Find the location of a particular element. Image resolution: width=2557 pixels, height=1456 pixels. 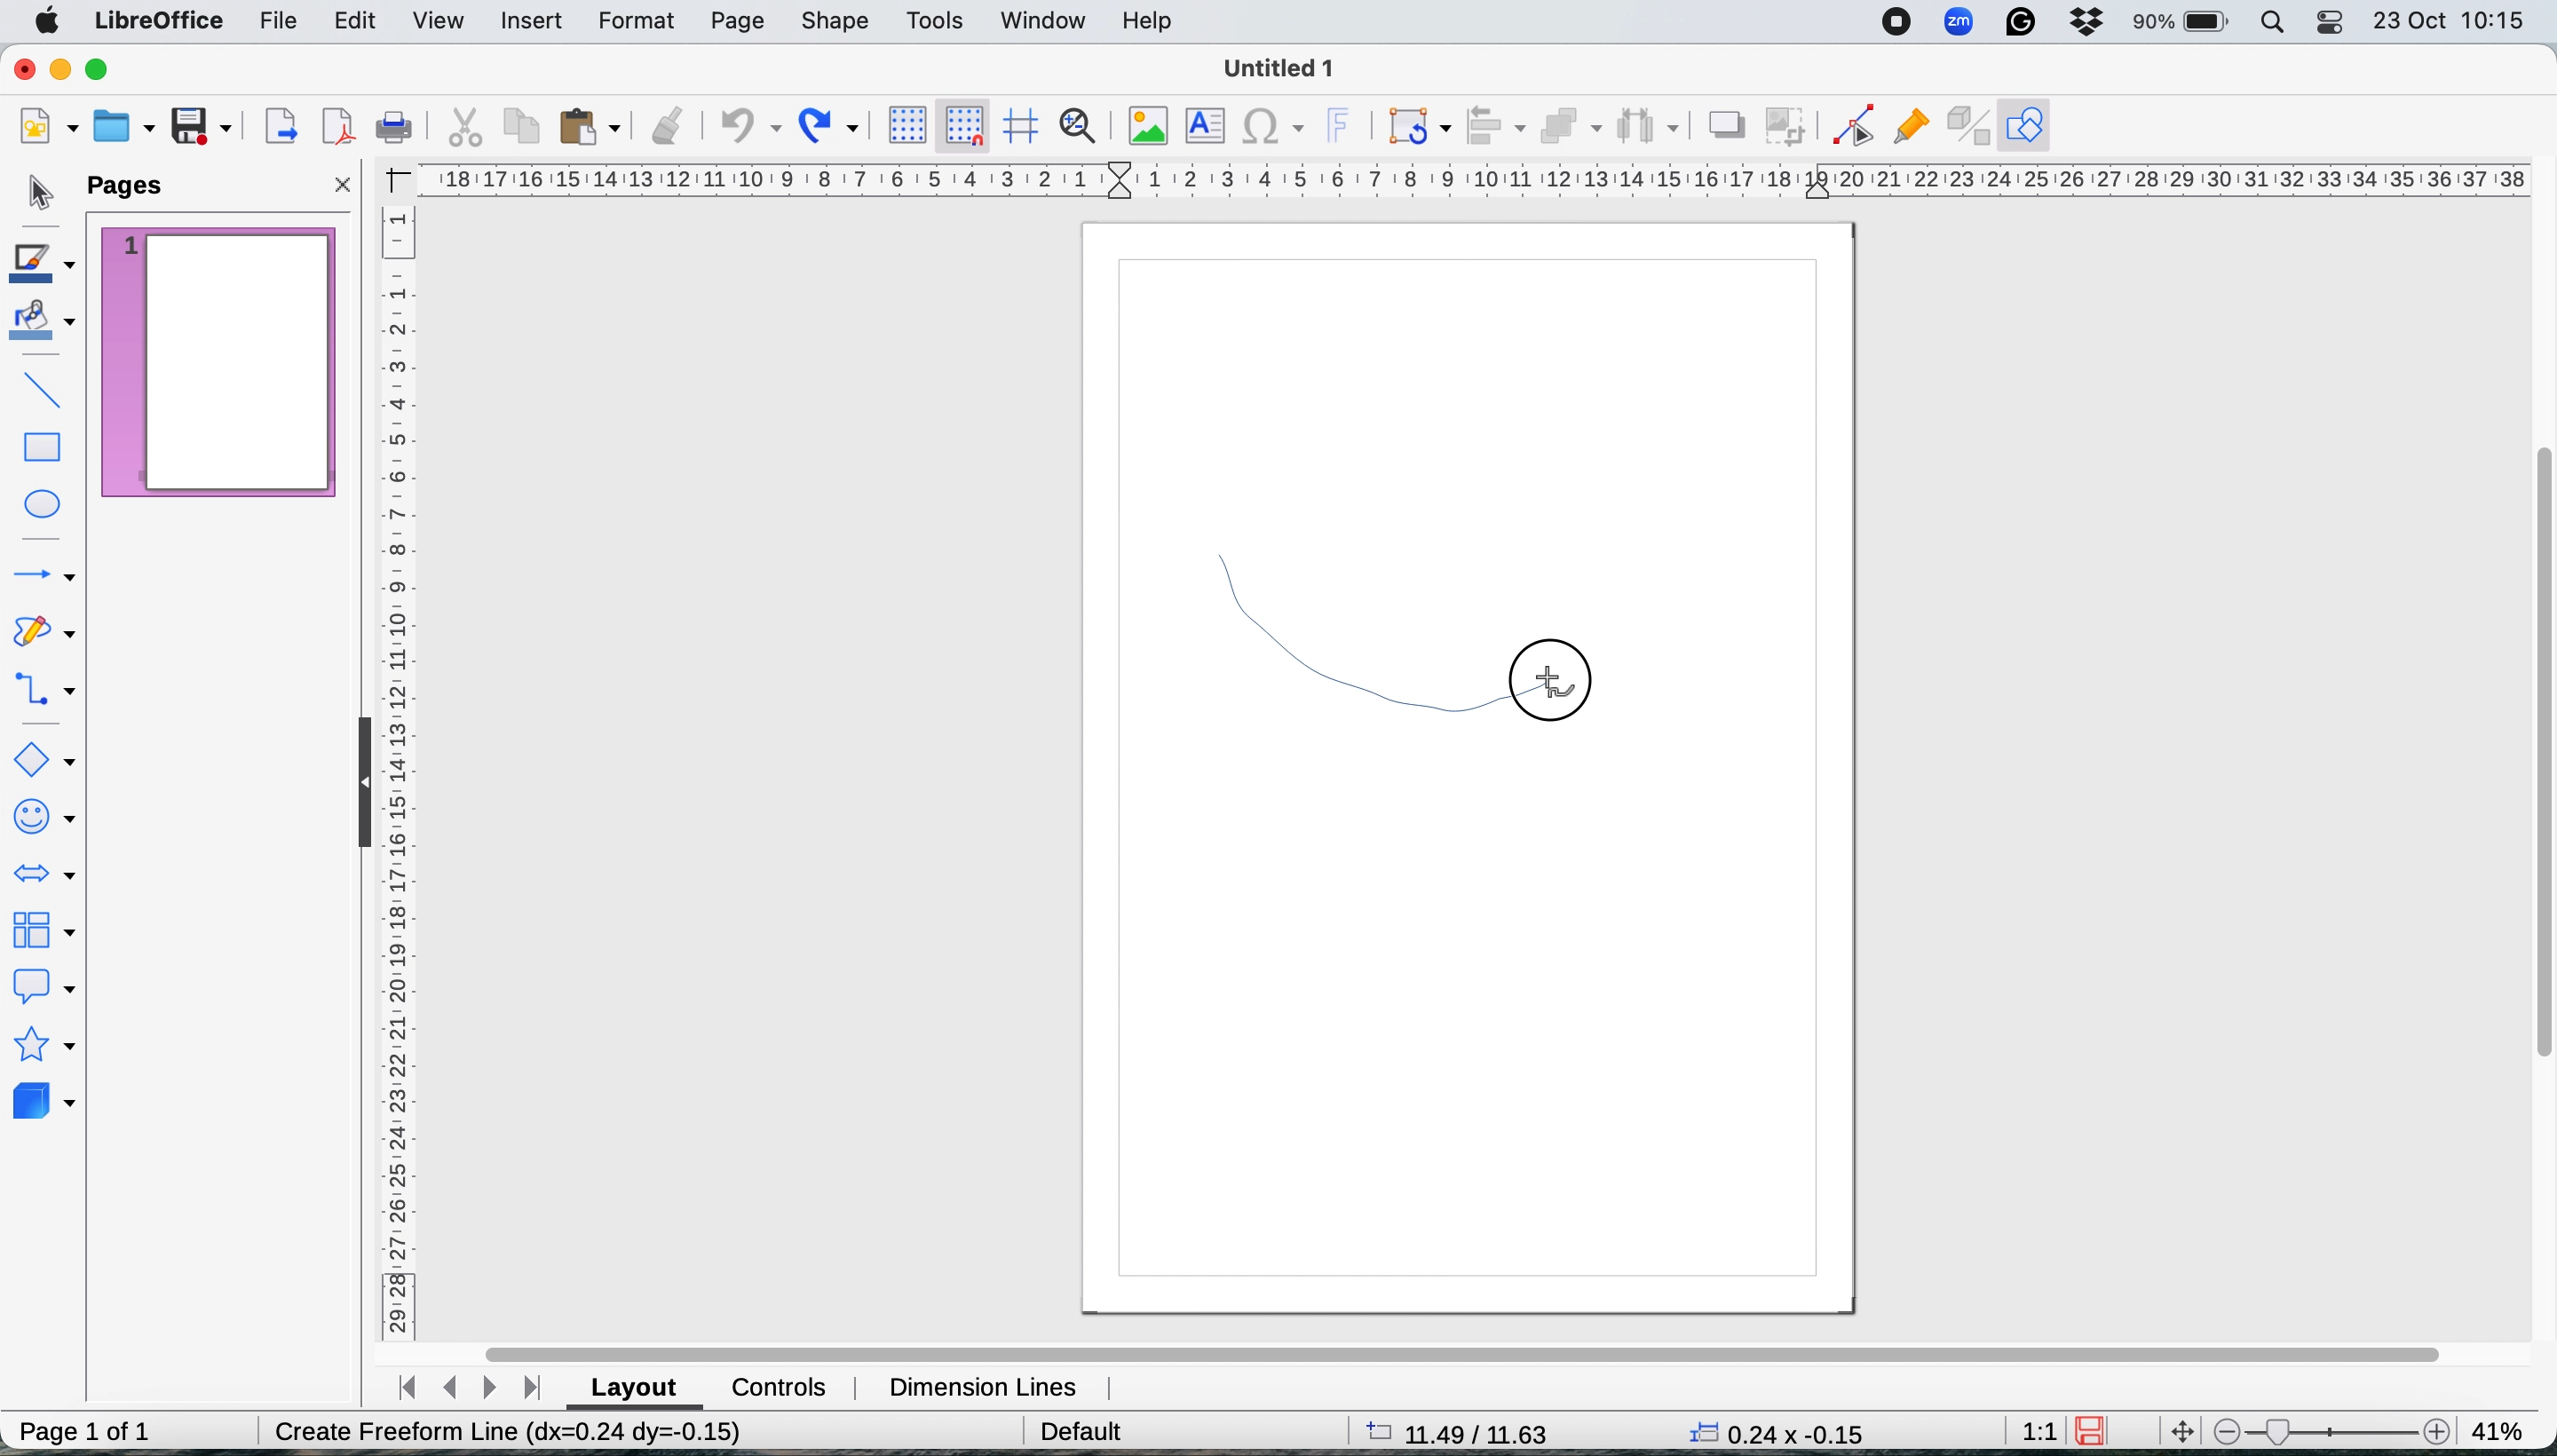

grammarly is located at coordinates (2019, 21).